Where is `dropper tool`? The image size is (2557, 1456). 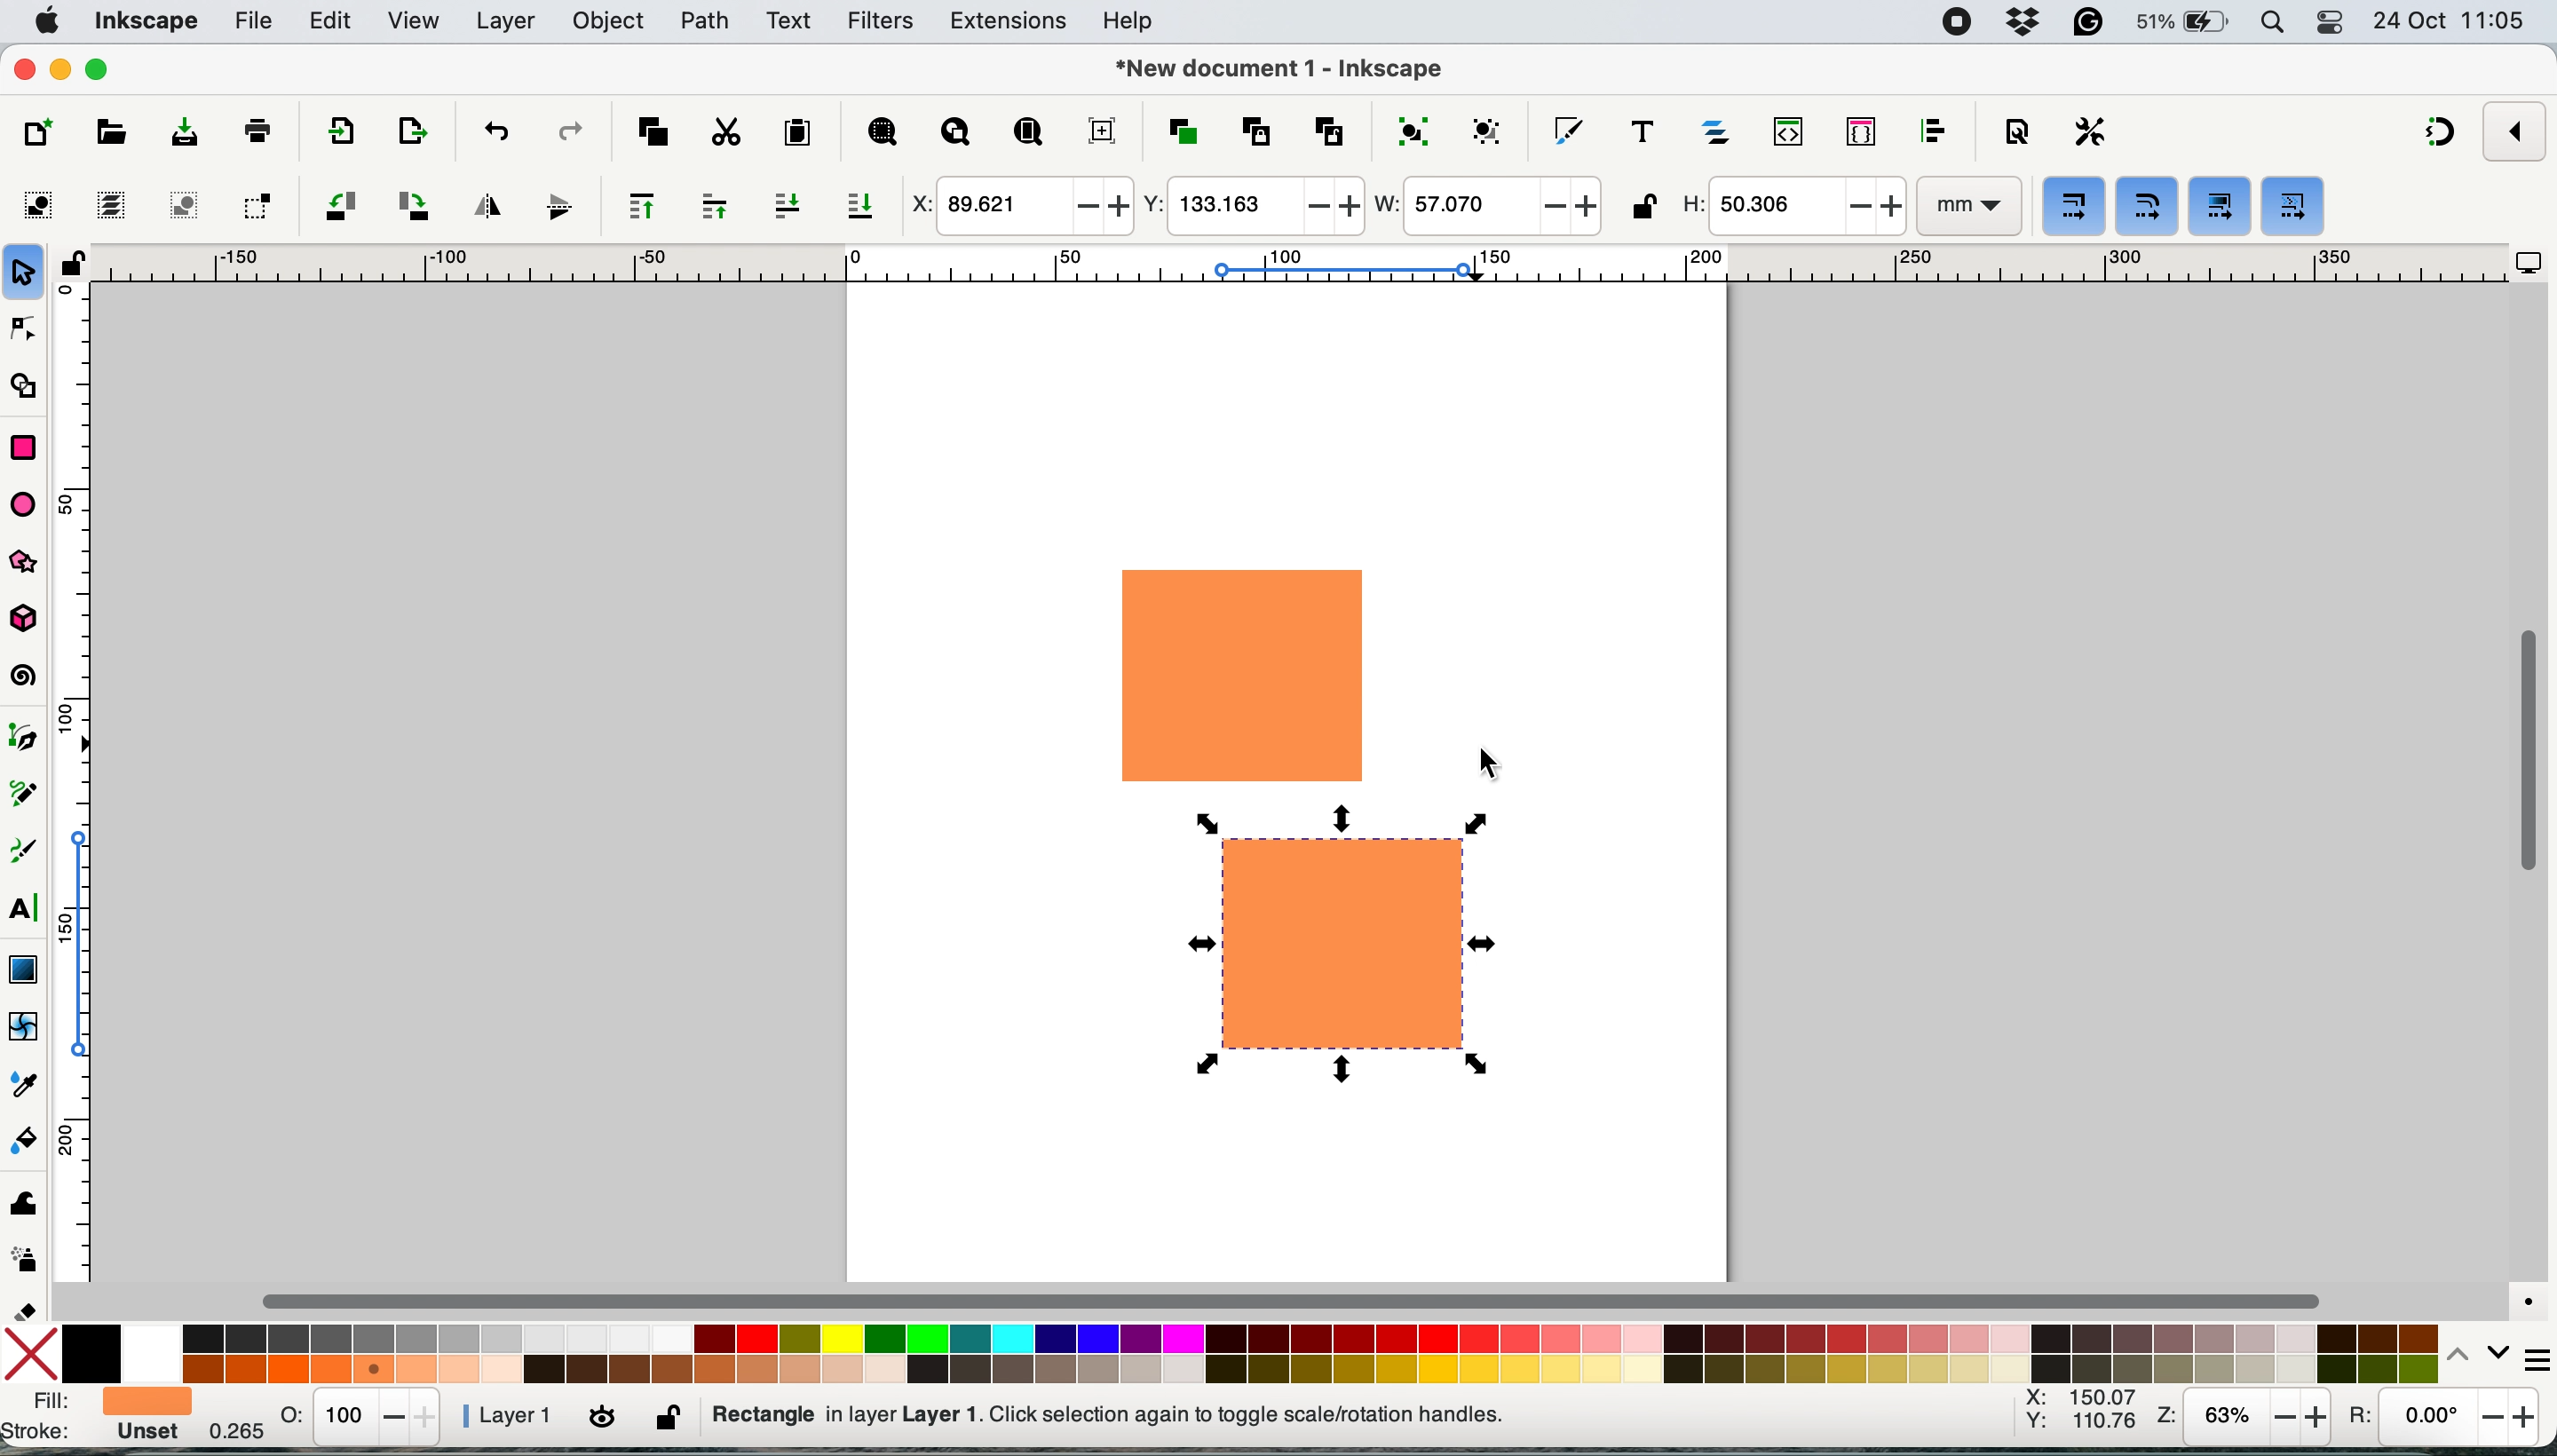
dropper tool is located at coordinates (26, 1083).